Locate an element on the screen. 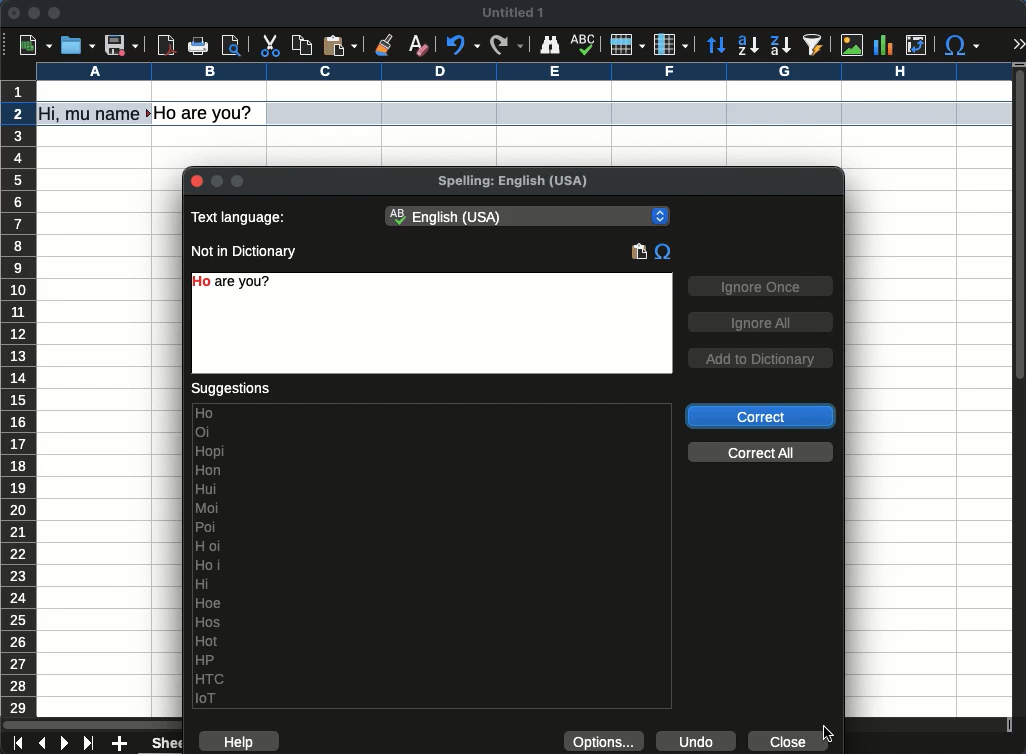 The height and width of the screenshot is (754, 1026). descending is located at coordinates (780, 45).